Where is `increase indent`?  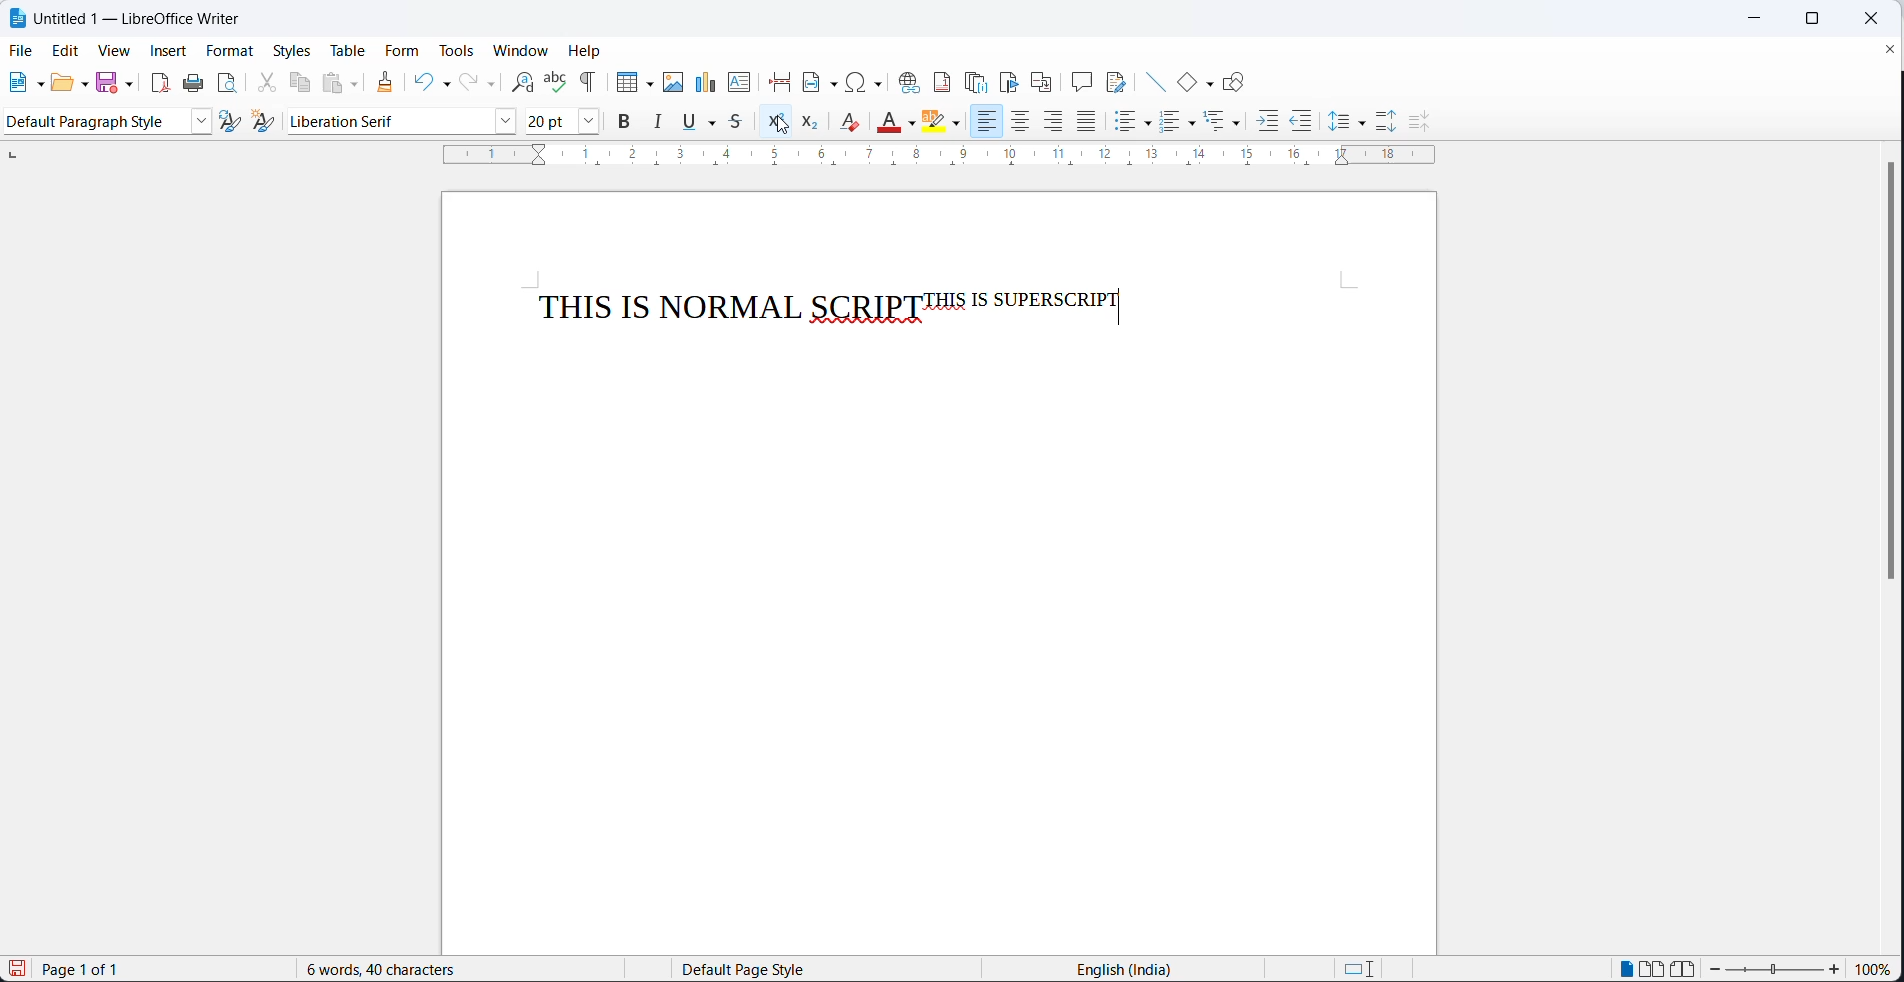 increase indent is located at coordinates (1266, 123).